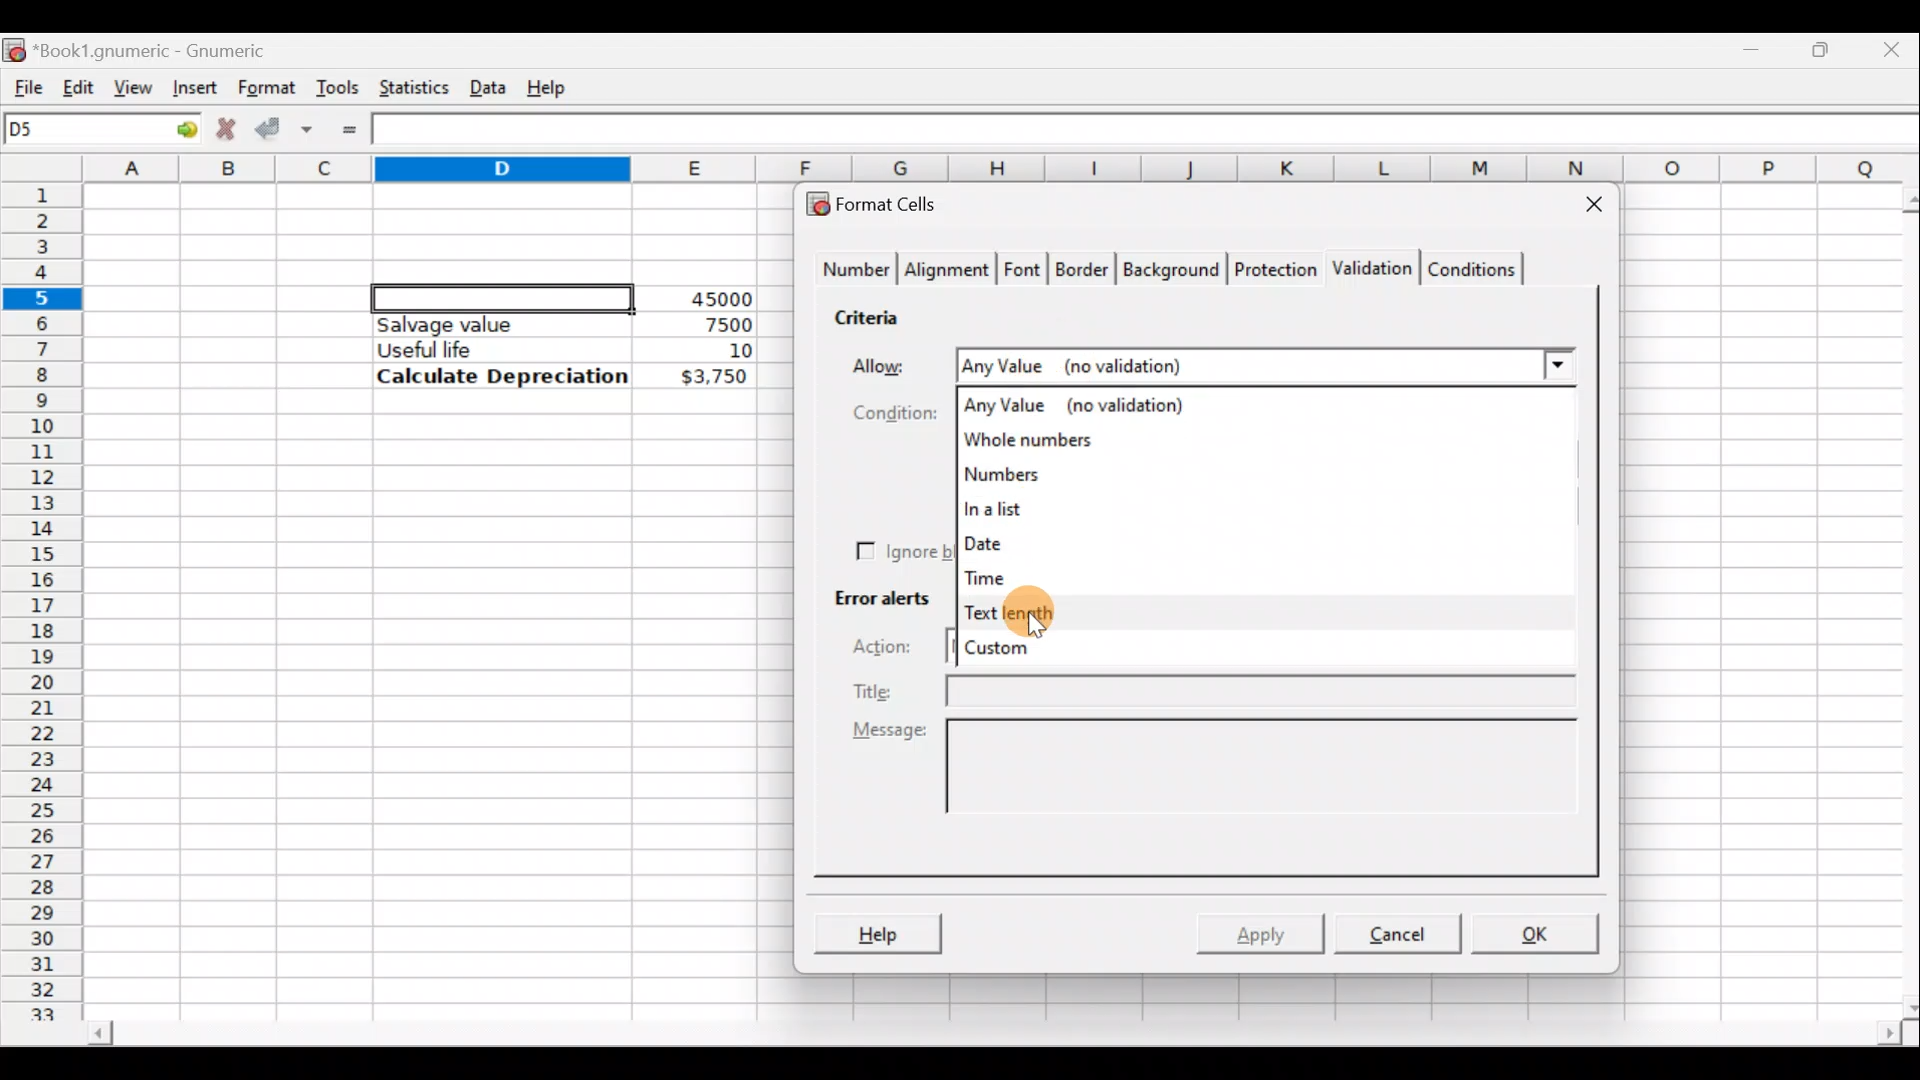 The image size is (1920, 1080). I want to click on Formula bar, so click(1151, 132).